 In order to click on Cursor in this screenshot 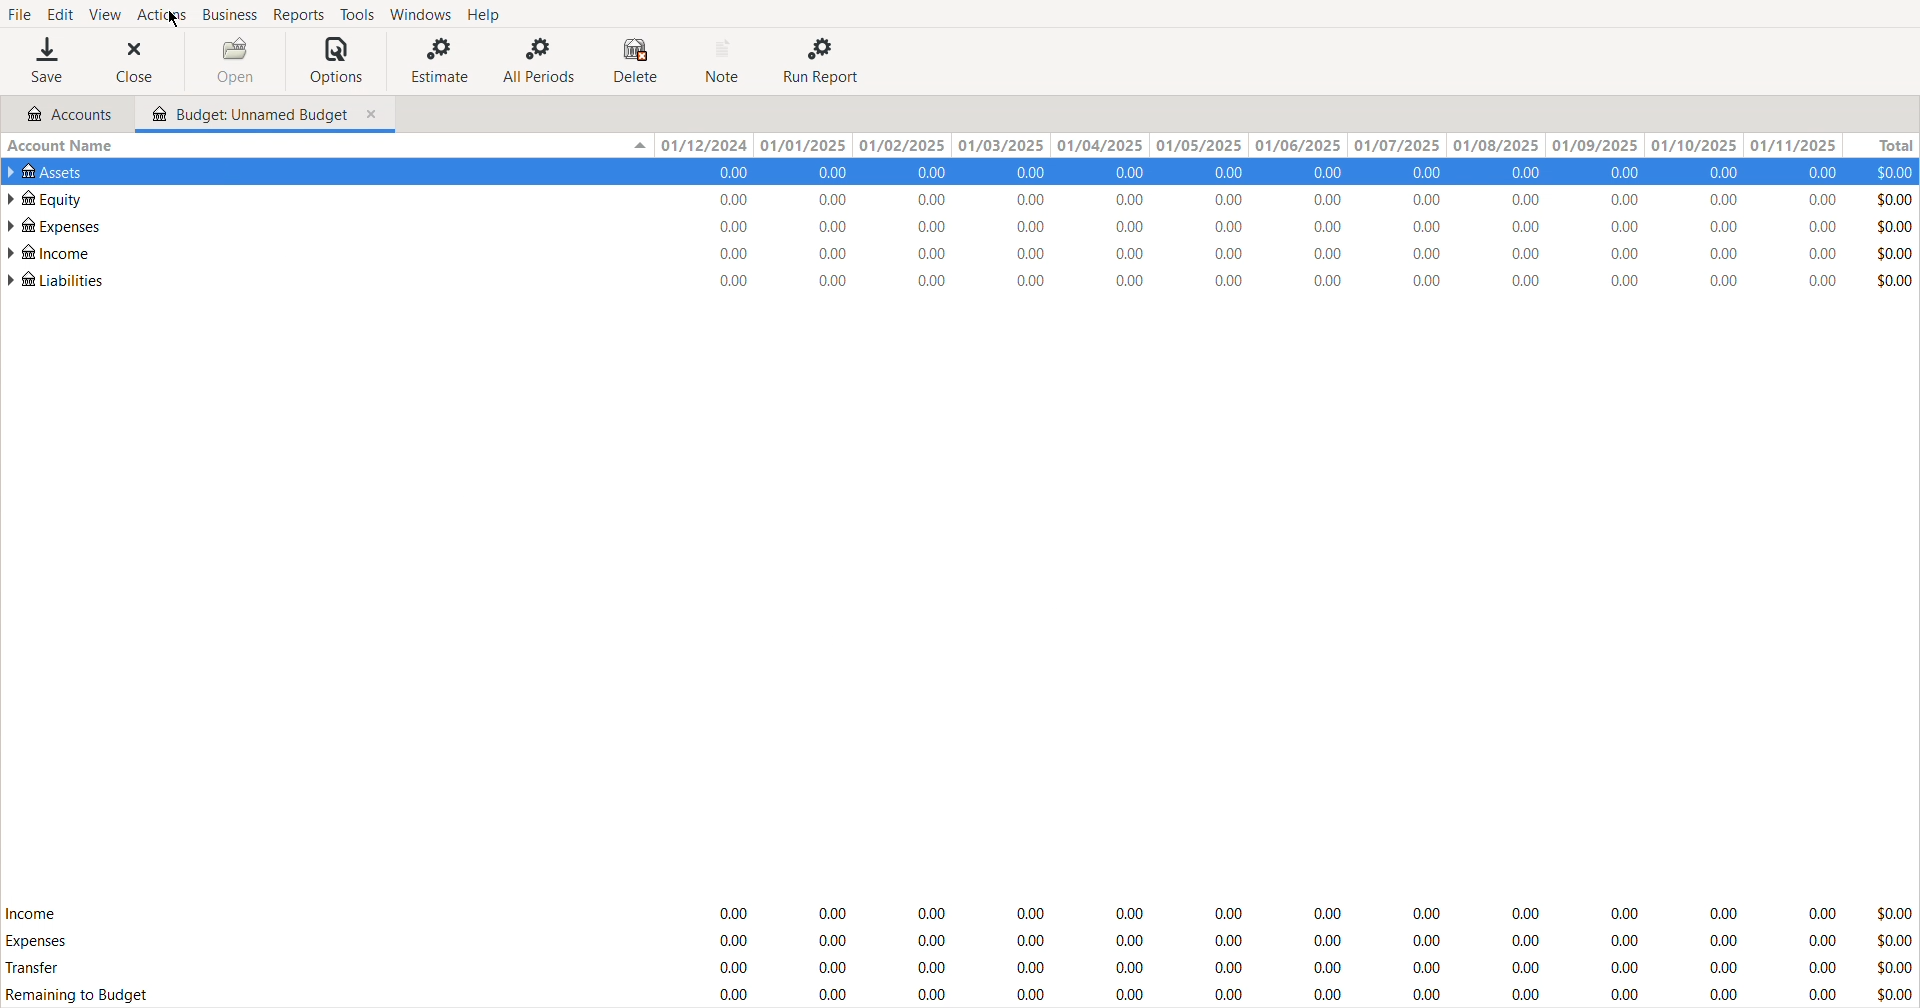, I will do `click(171, 19)`.